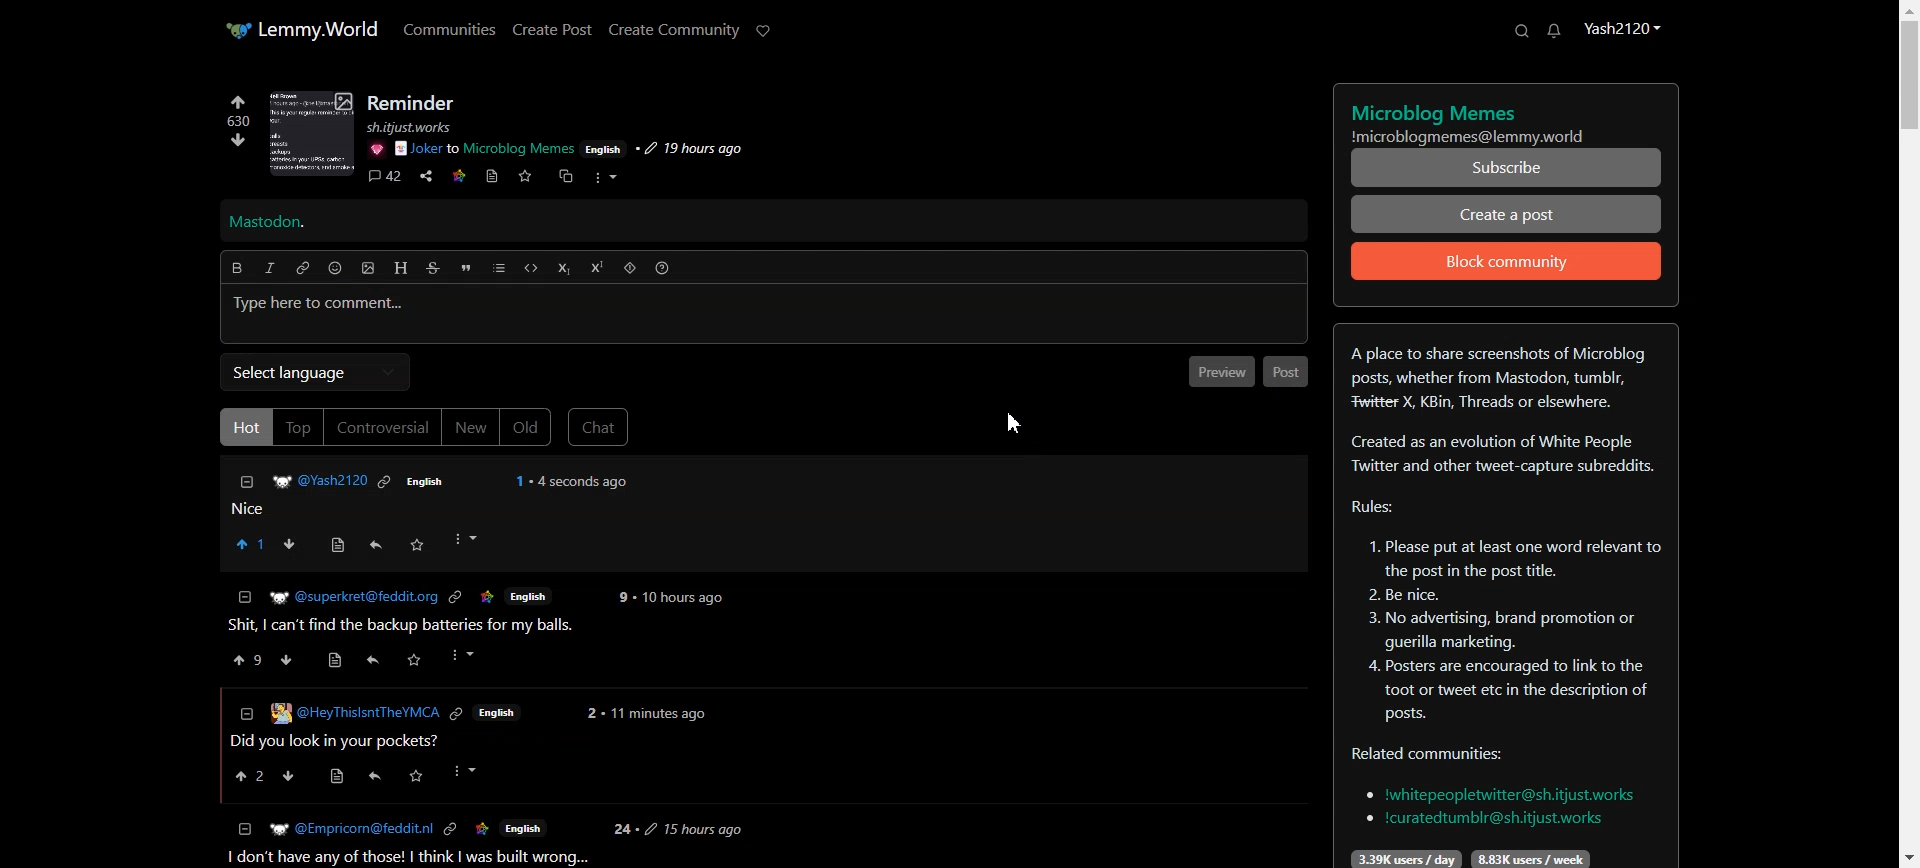 The width and height of the screenshot is (1920, 868). I want to click on , so click(661, 713).